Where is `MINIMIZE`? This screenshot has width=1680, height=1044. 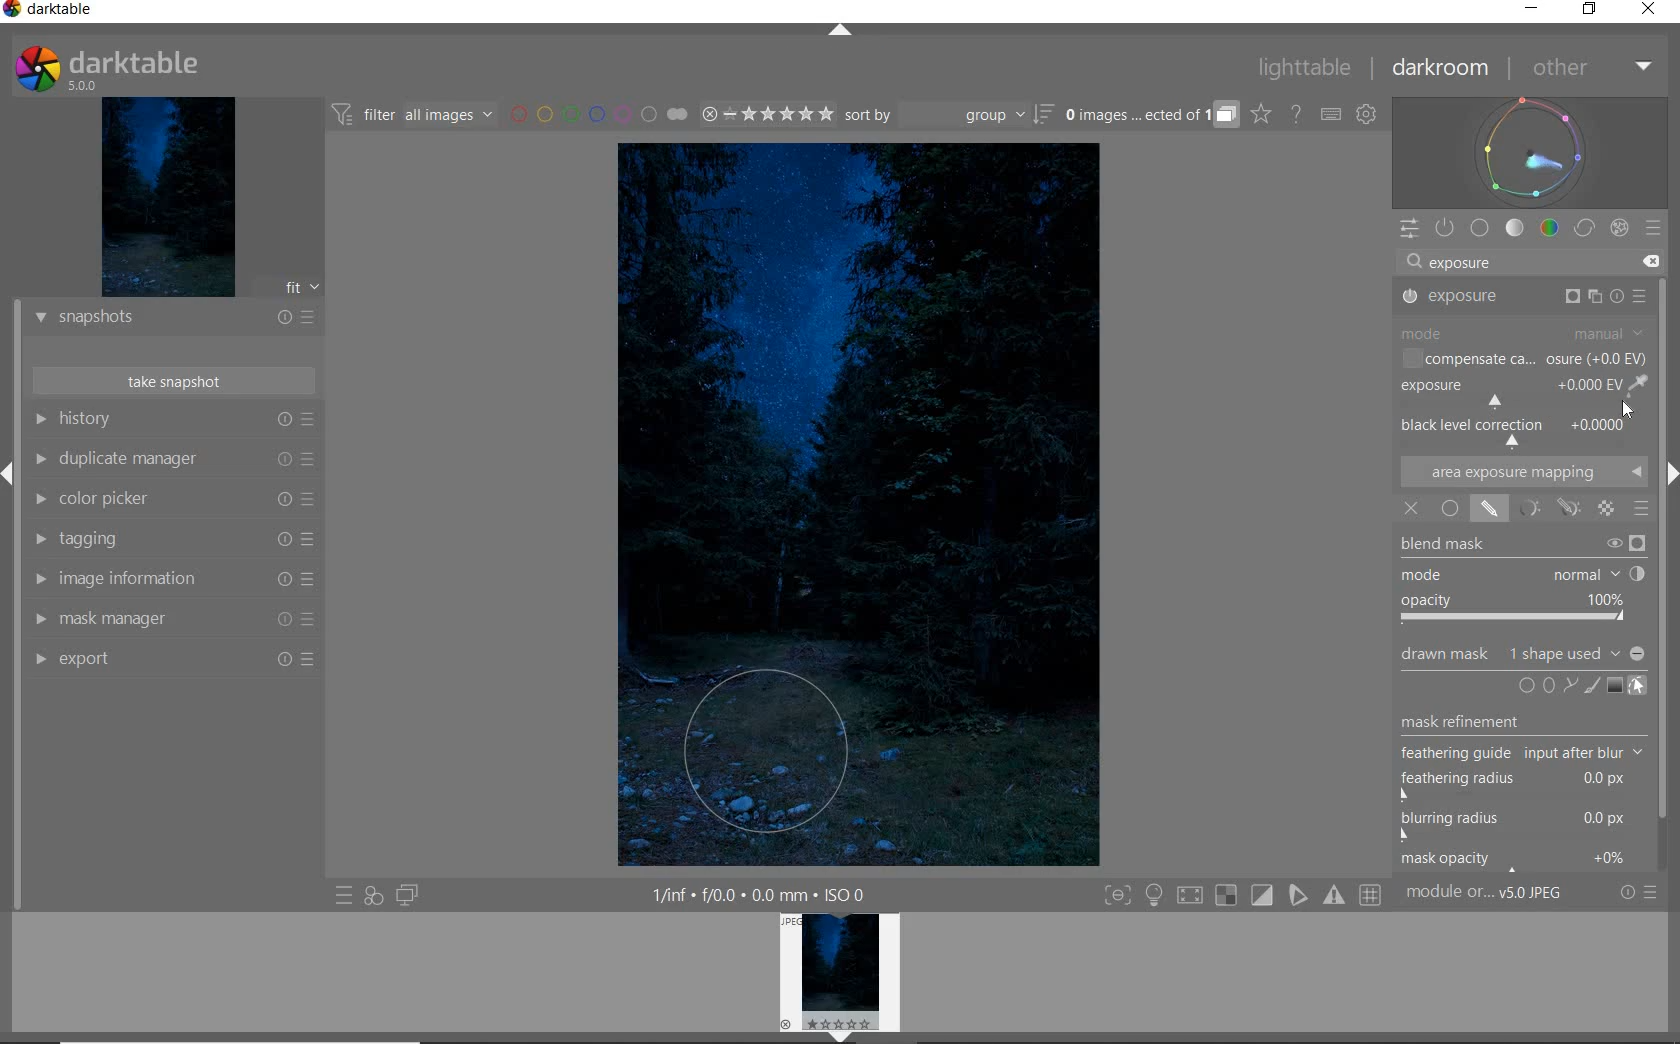 MINIMIZE is located at coordinates (1533, 8).